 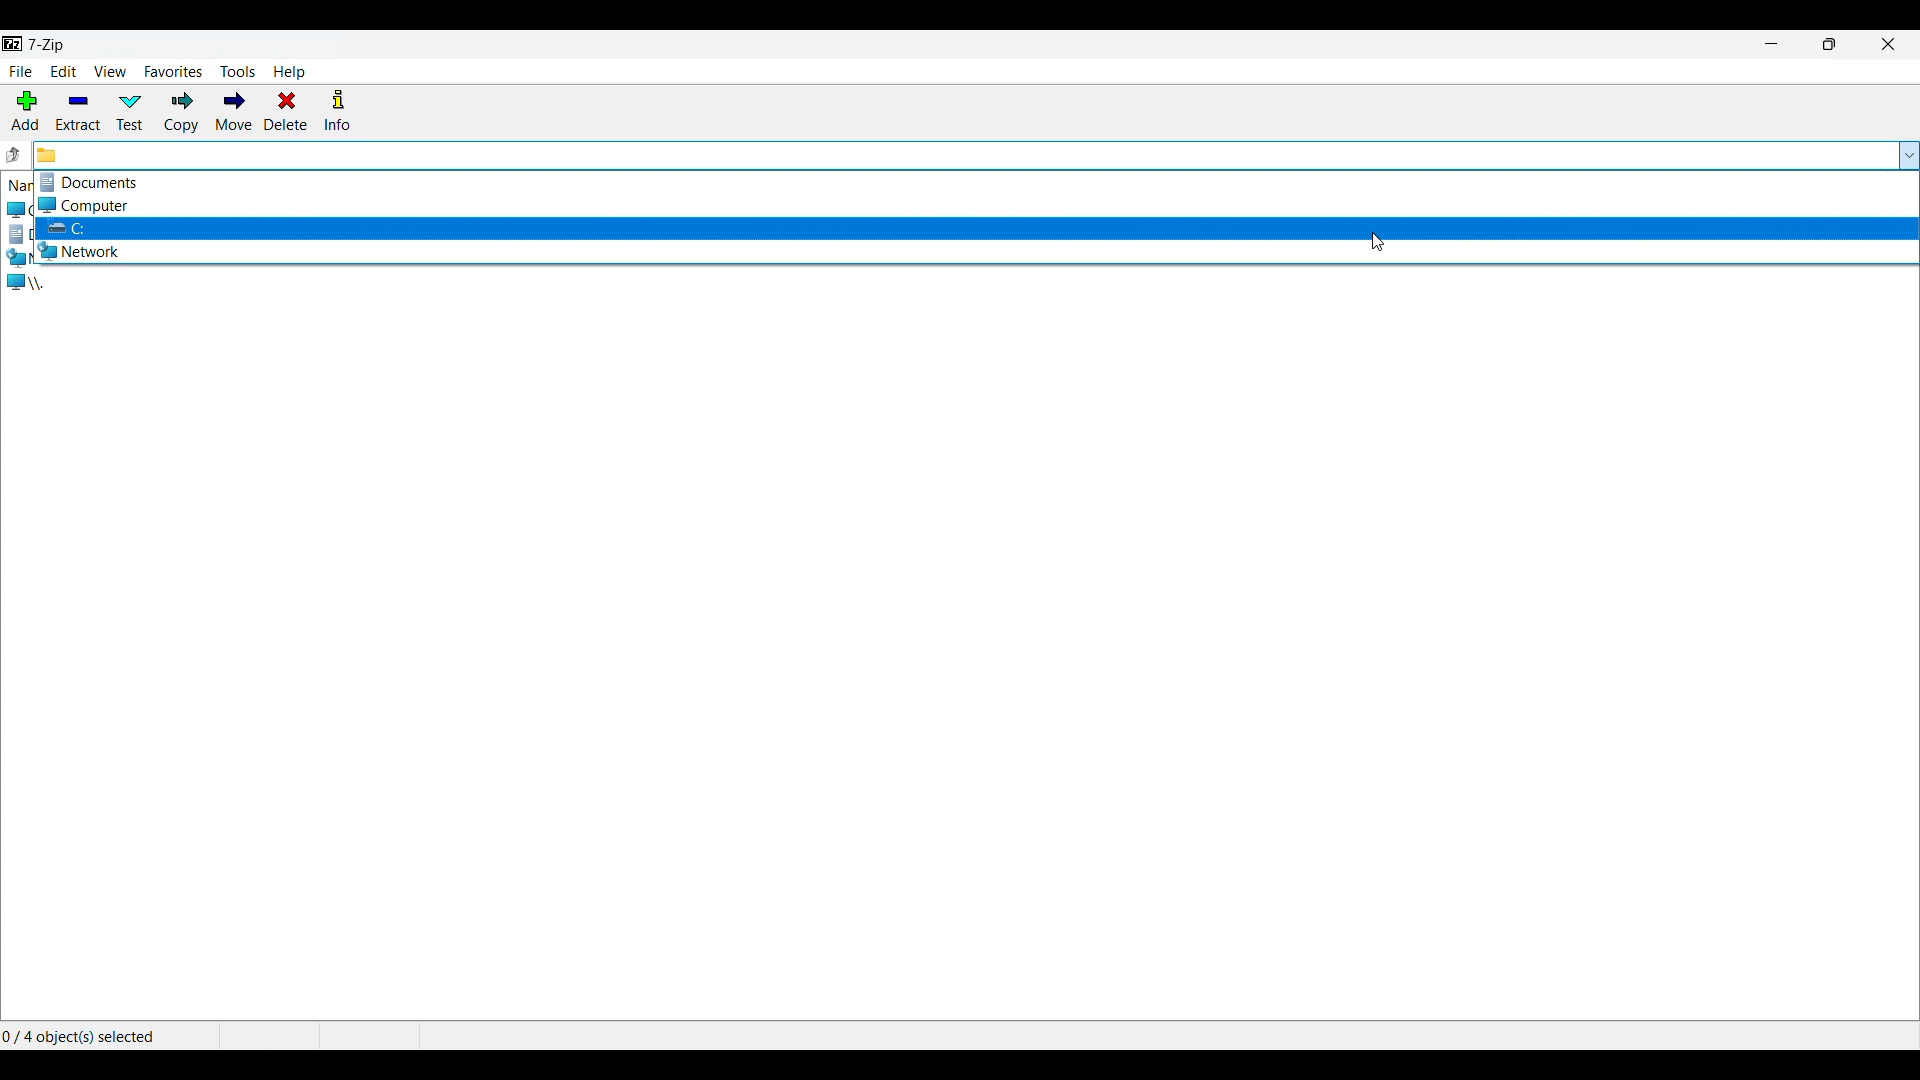 I want to click on Copy, so click(x=181, y=112).